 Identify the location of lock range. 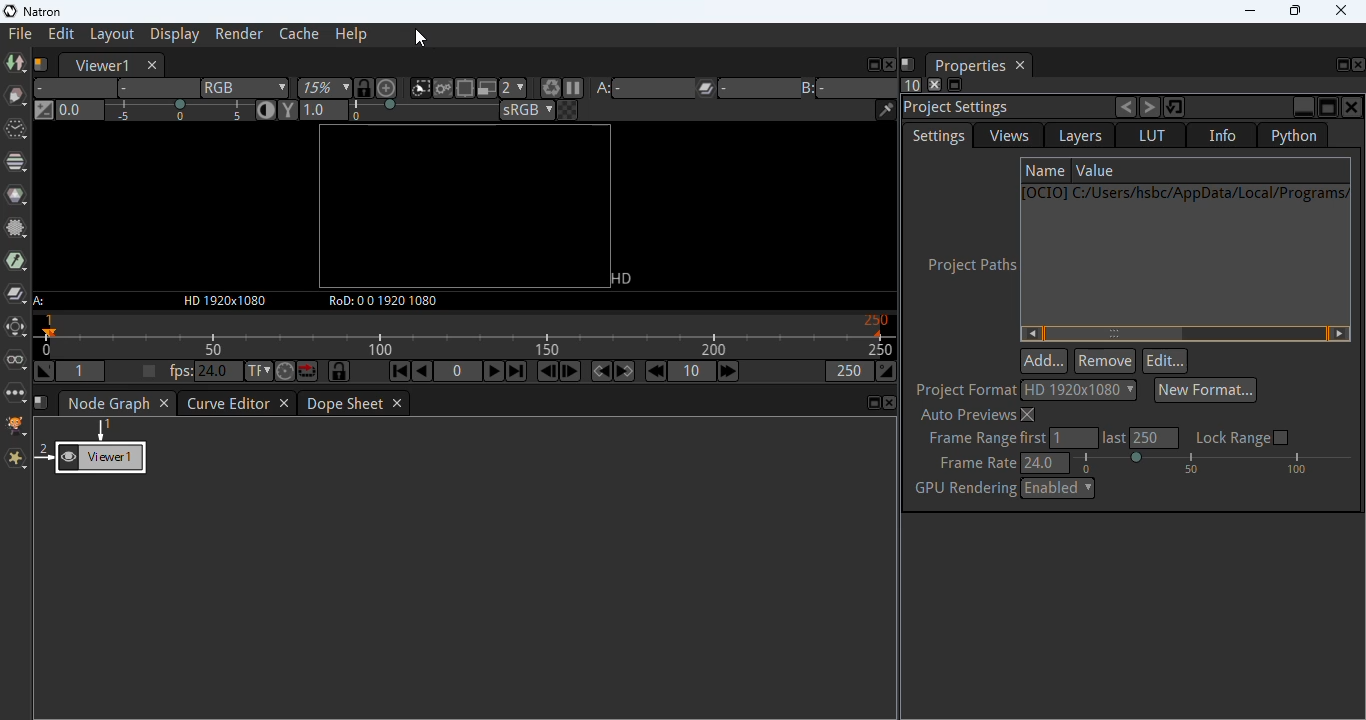
(1245, 438).